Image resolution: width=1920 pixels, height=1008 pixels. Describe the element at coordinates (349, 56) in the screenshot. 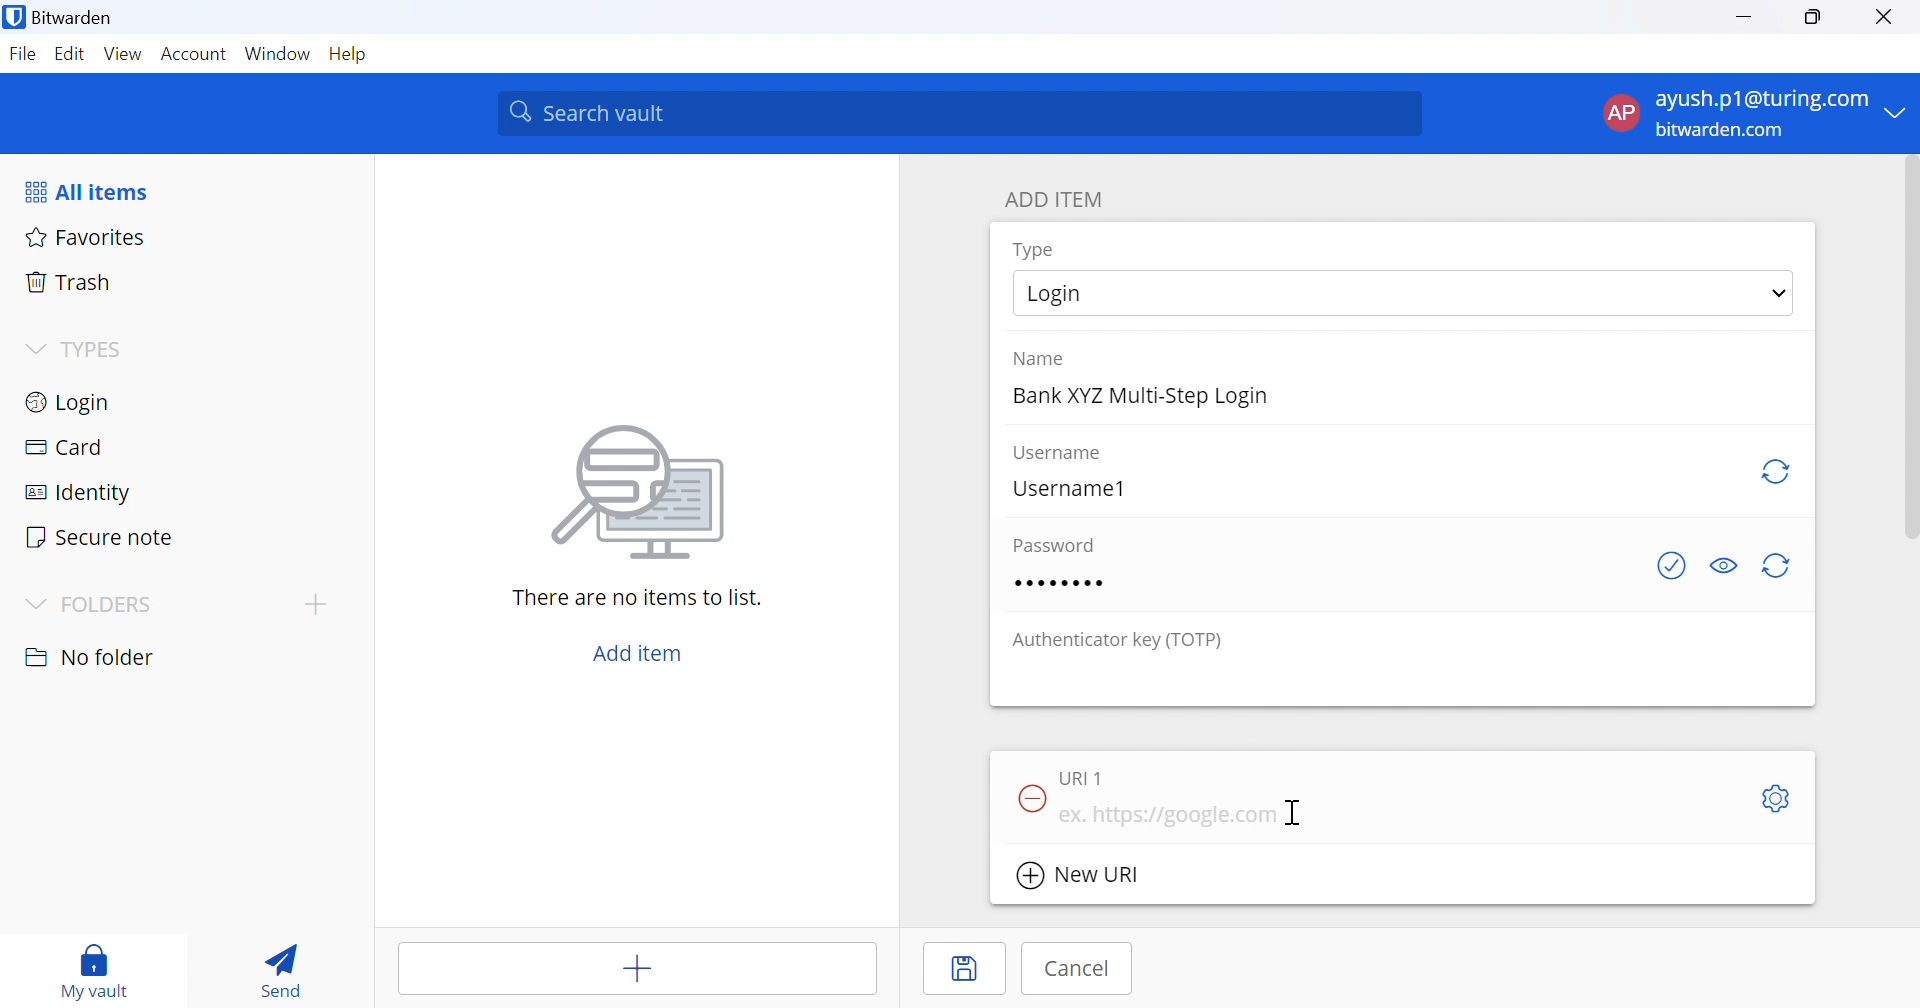

I see `Help` at that location.